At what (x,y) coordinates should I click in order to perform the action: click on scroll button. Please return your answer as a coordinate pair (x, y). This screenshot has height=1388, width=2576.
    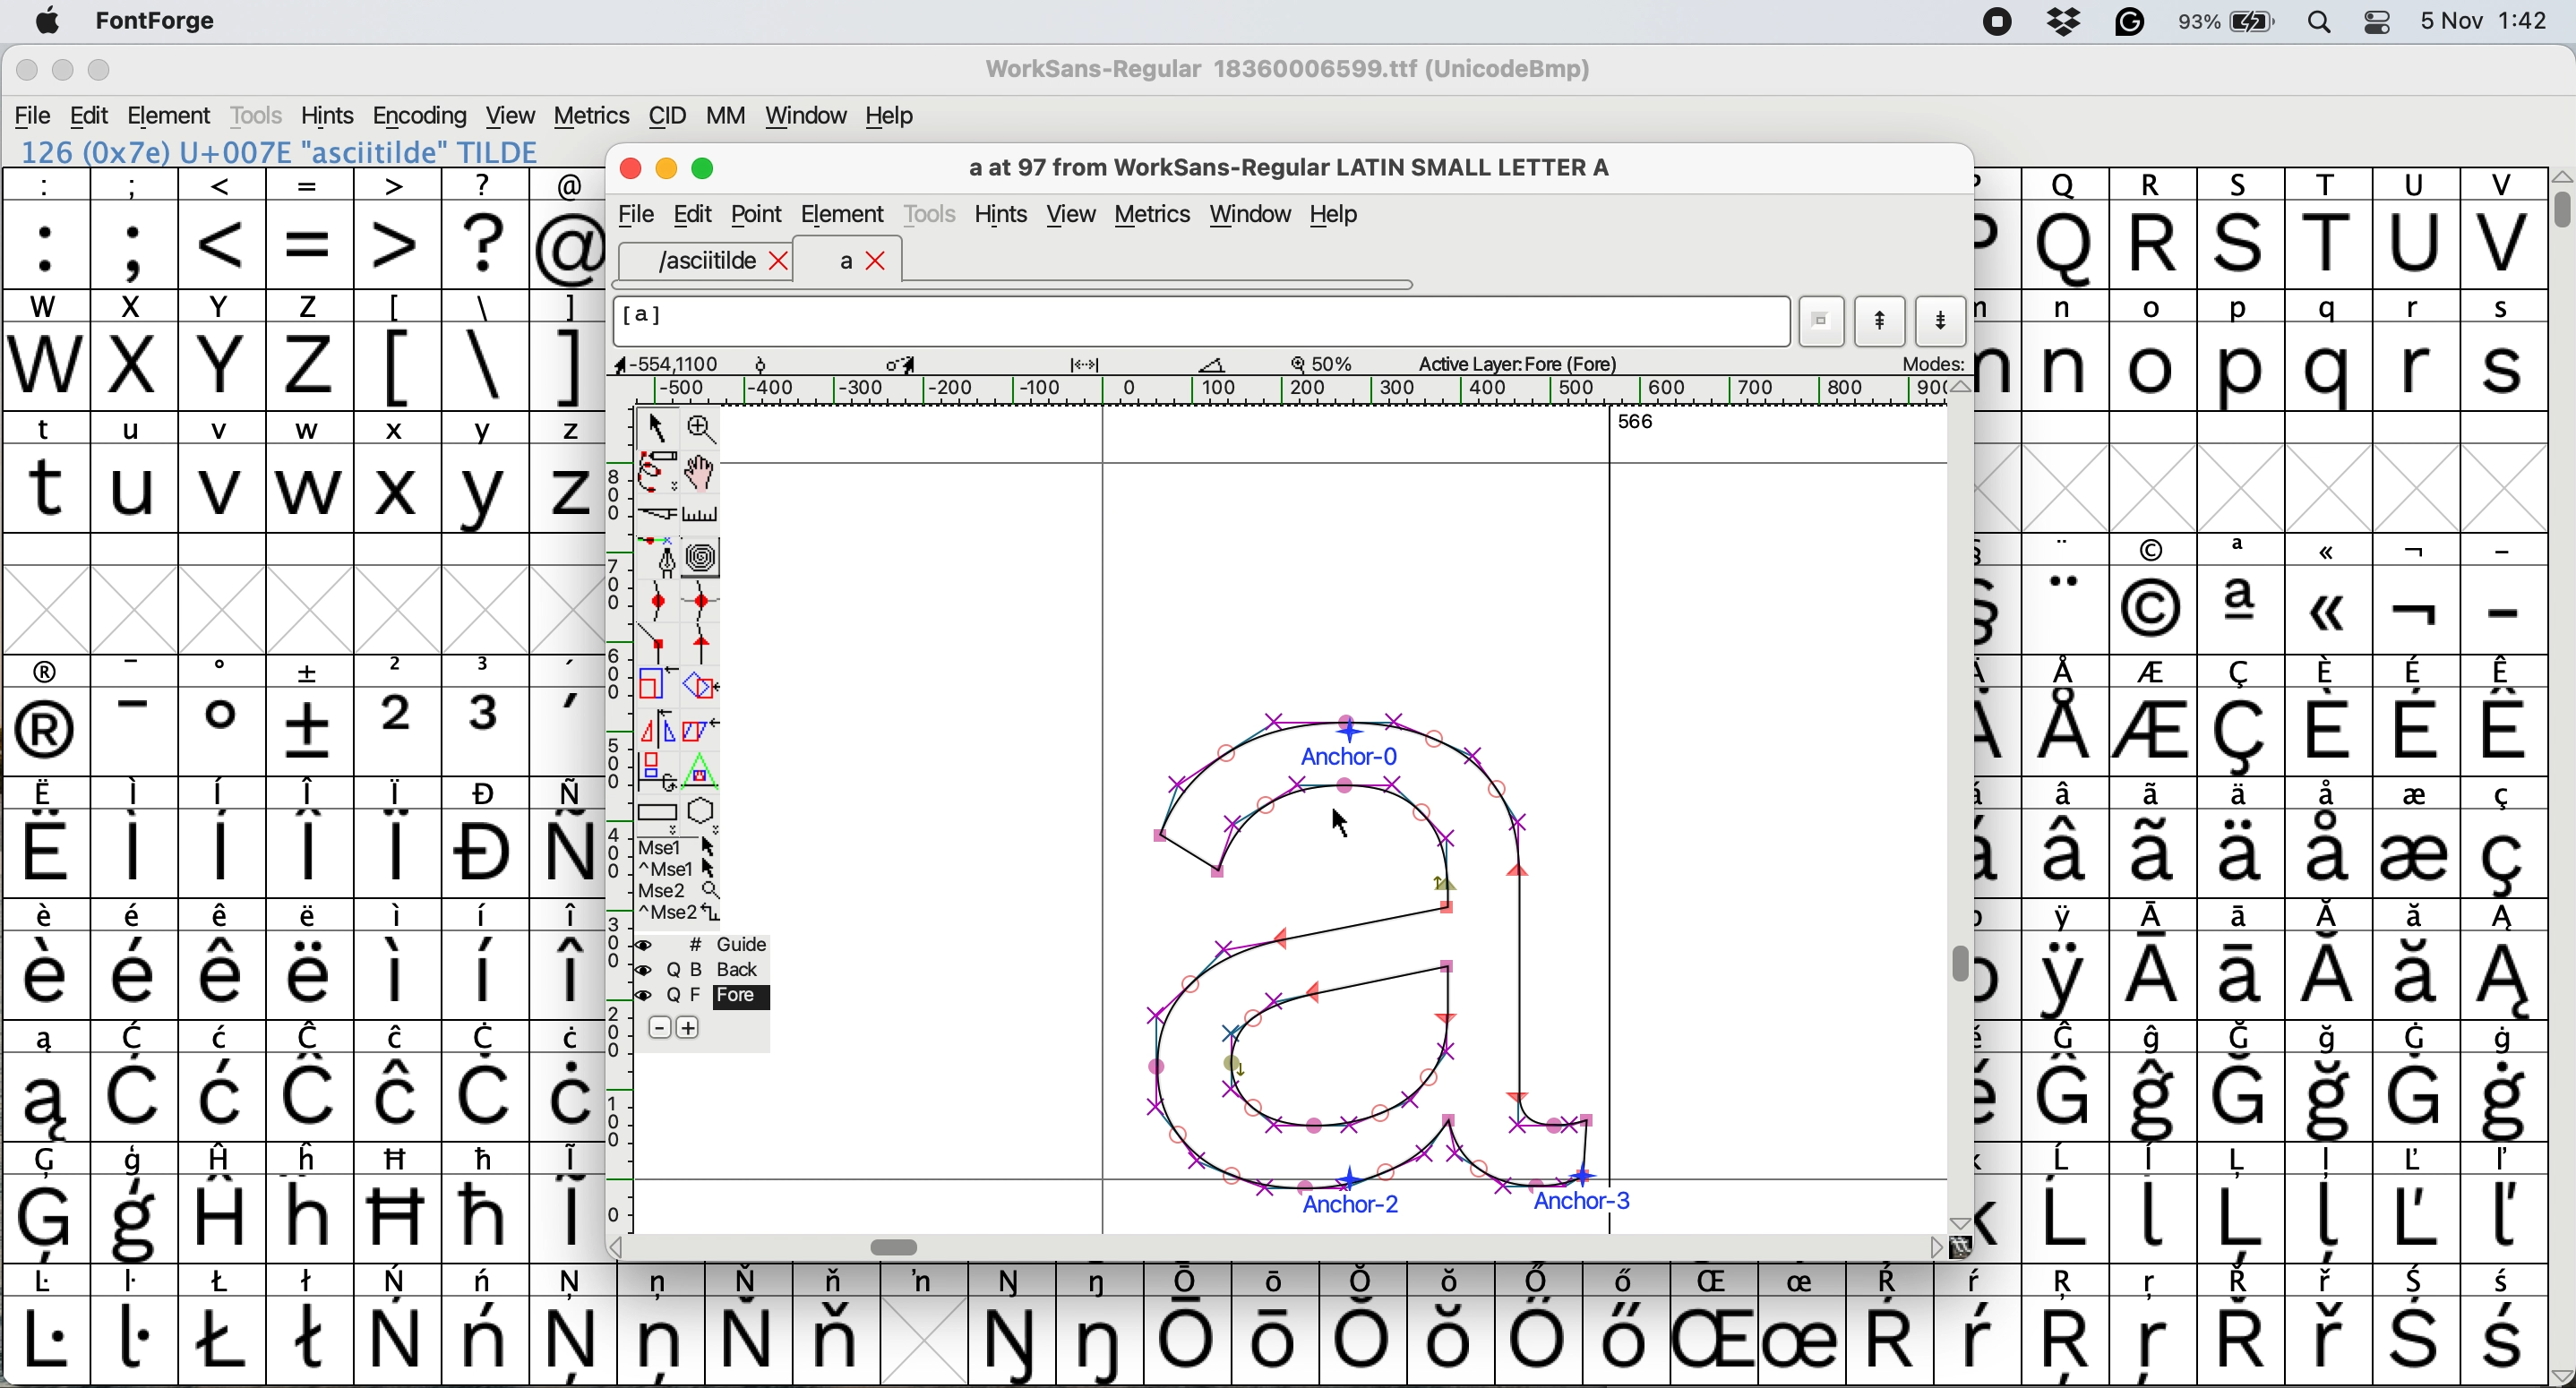
    Looking at the image, I should click on (2559, 1374).